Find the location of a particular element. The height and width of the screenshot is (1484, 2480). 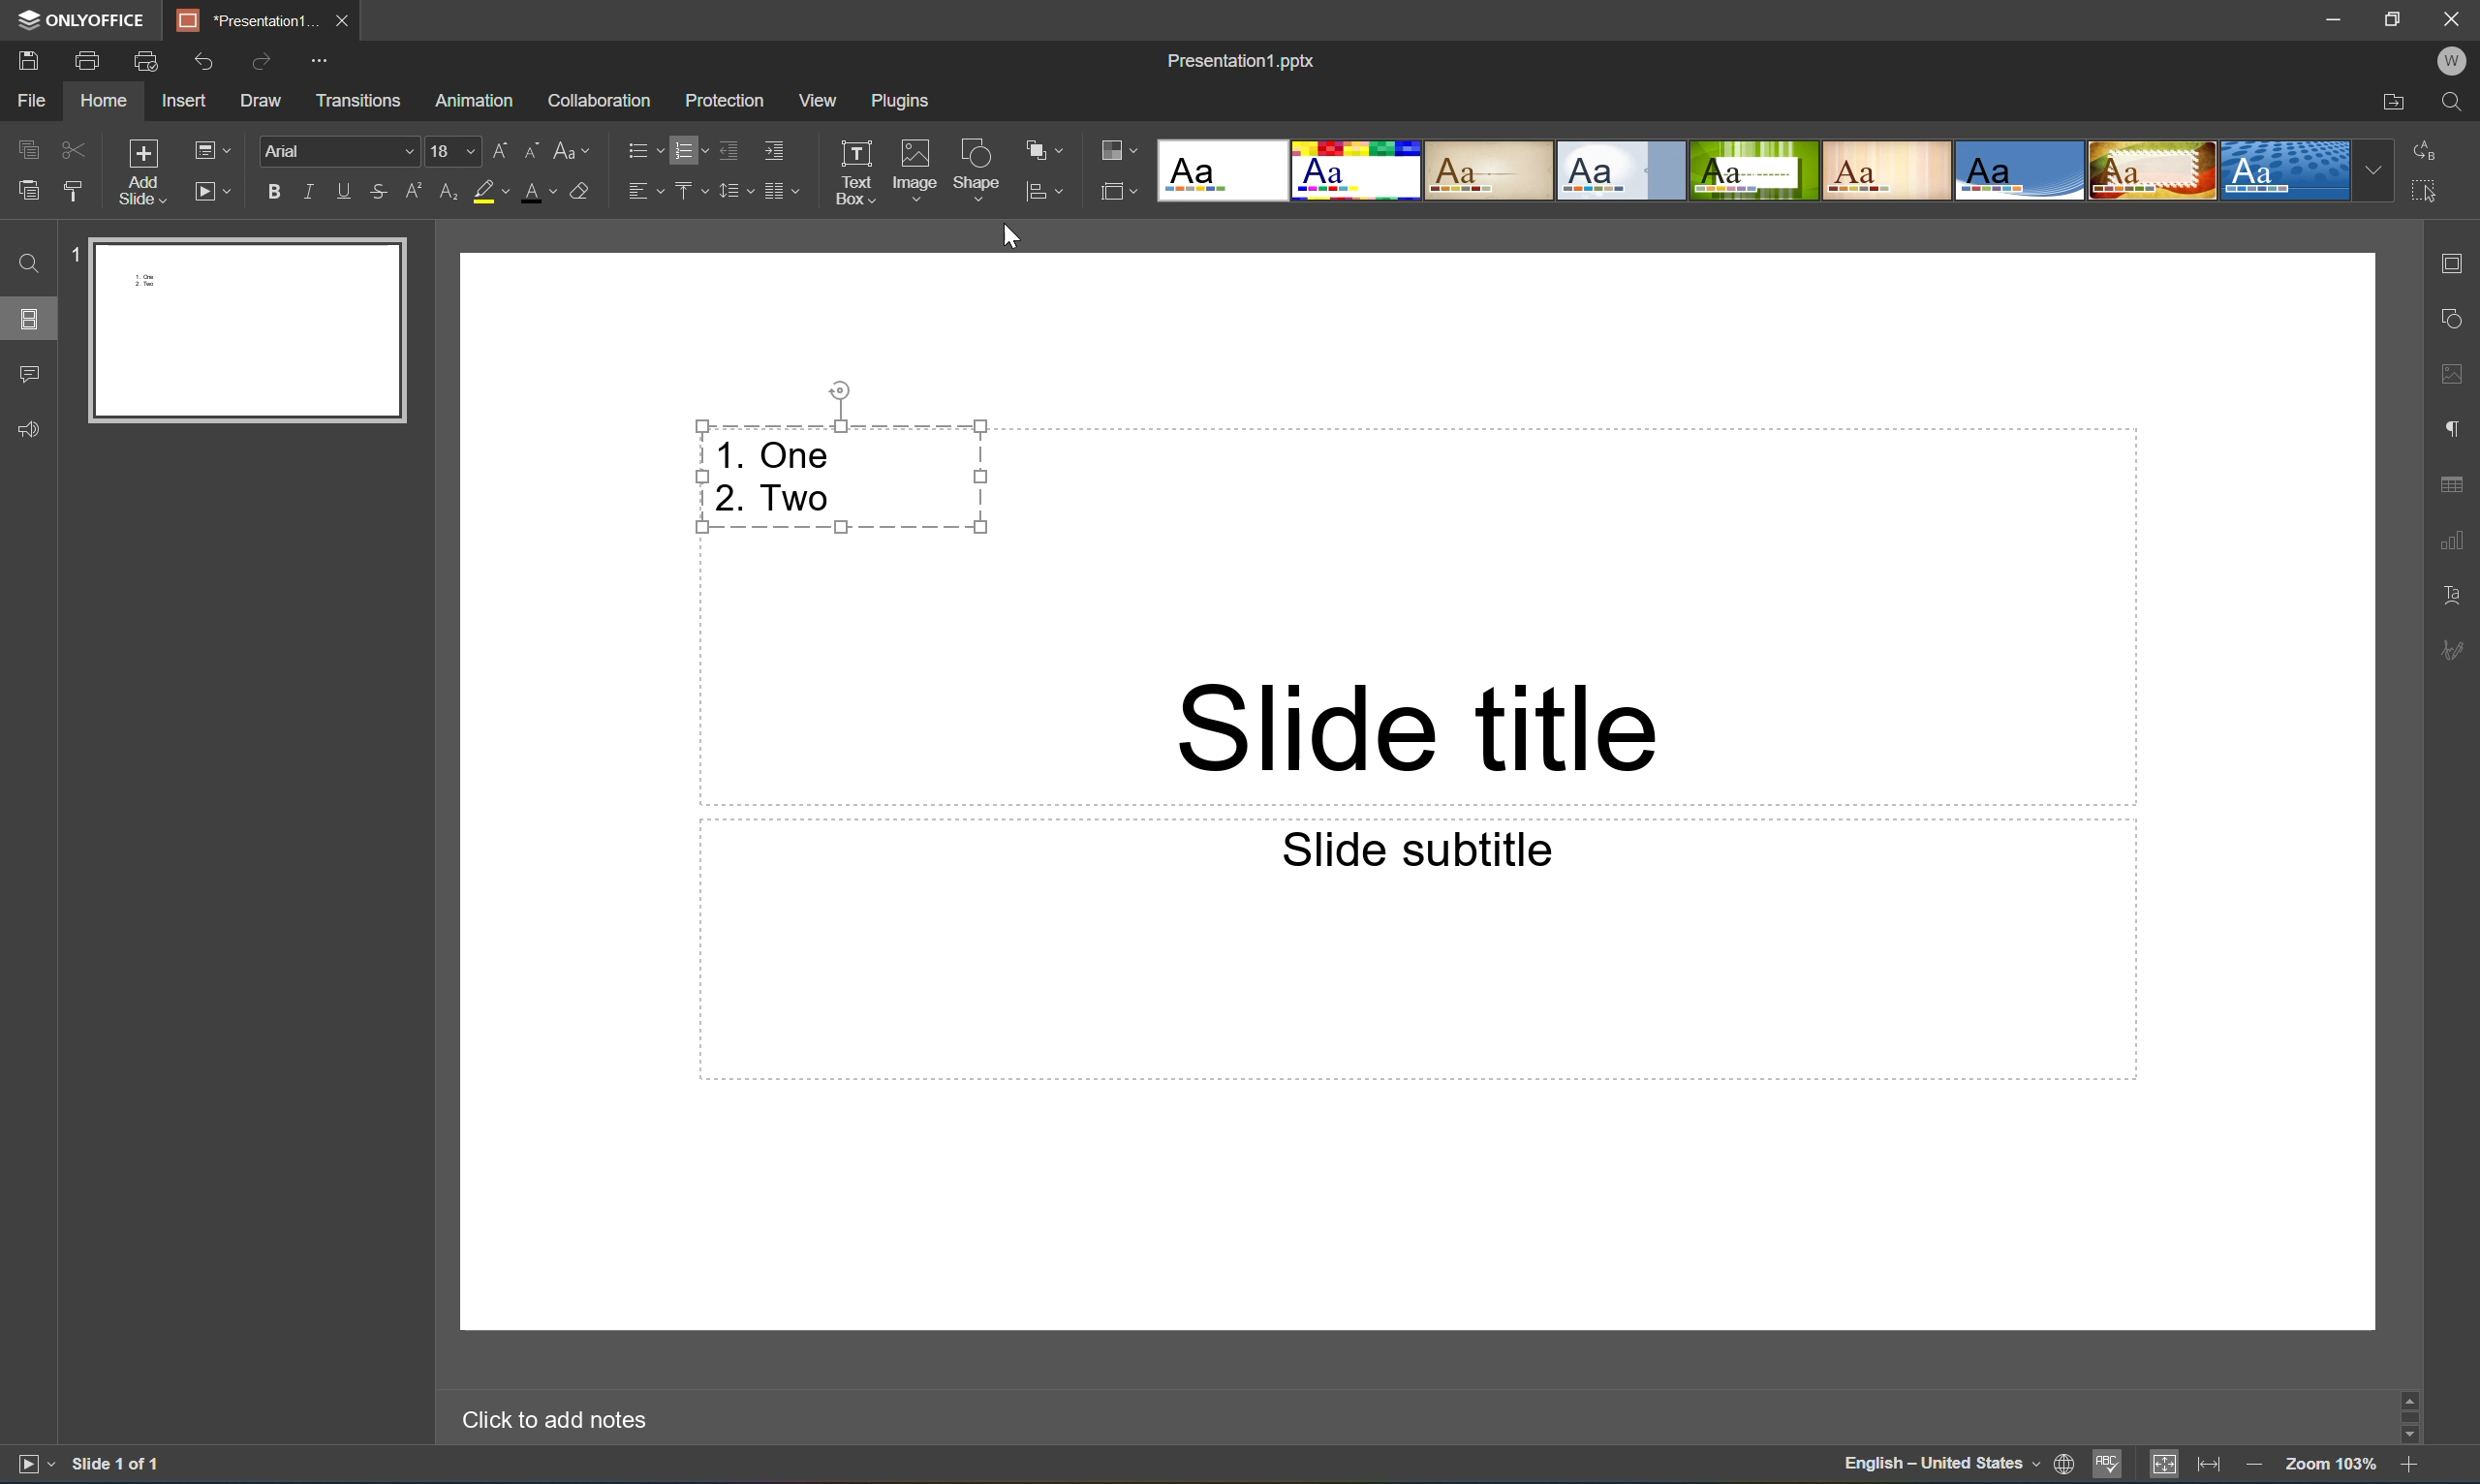

Font color is located at coordinates (537, 195).